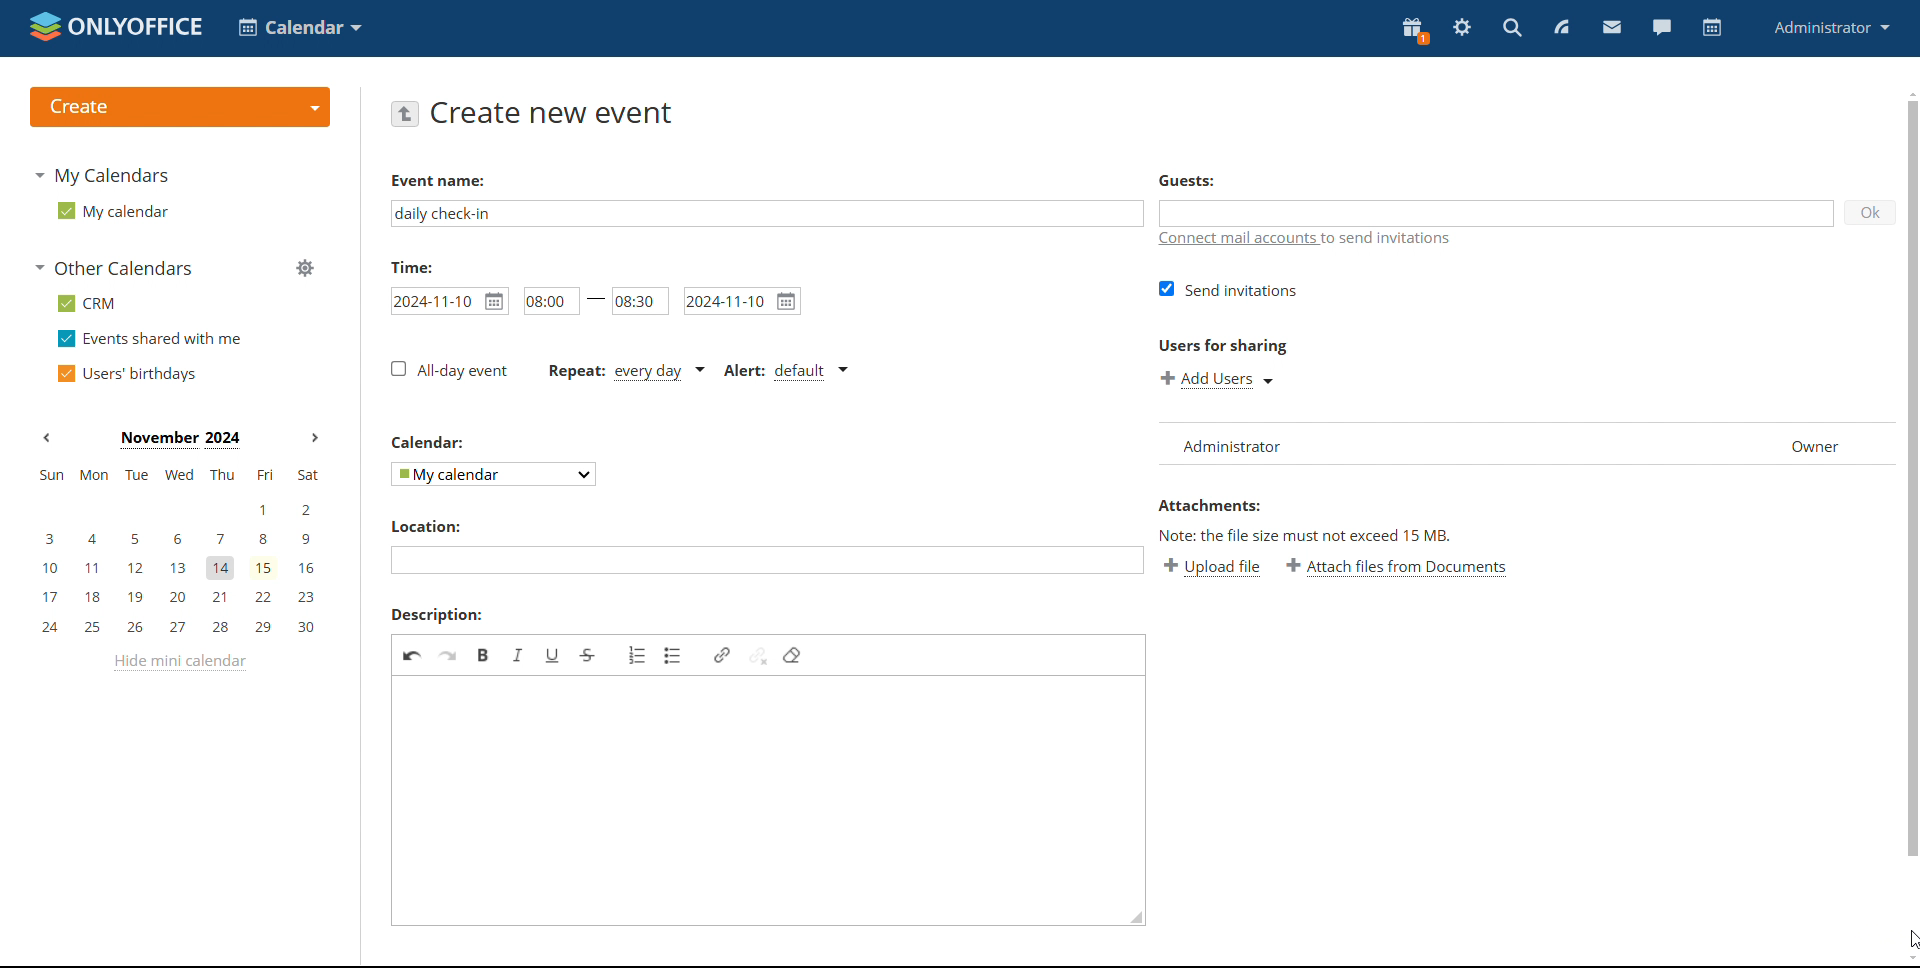 The image size is (1920, 968). Describe the element at coordinates (83, 303) in the screenshot. I see `crm` at that location.